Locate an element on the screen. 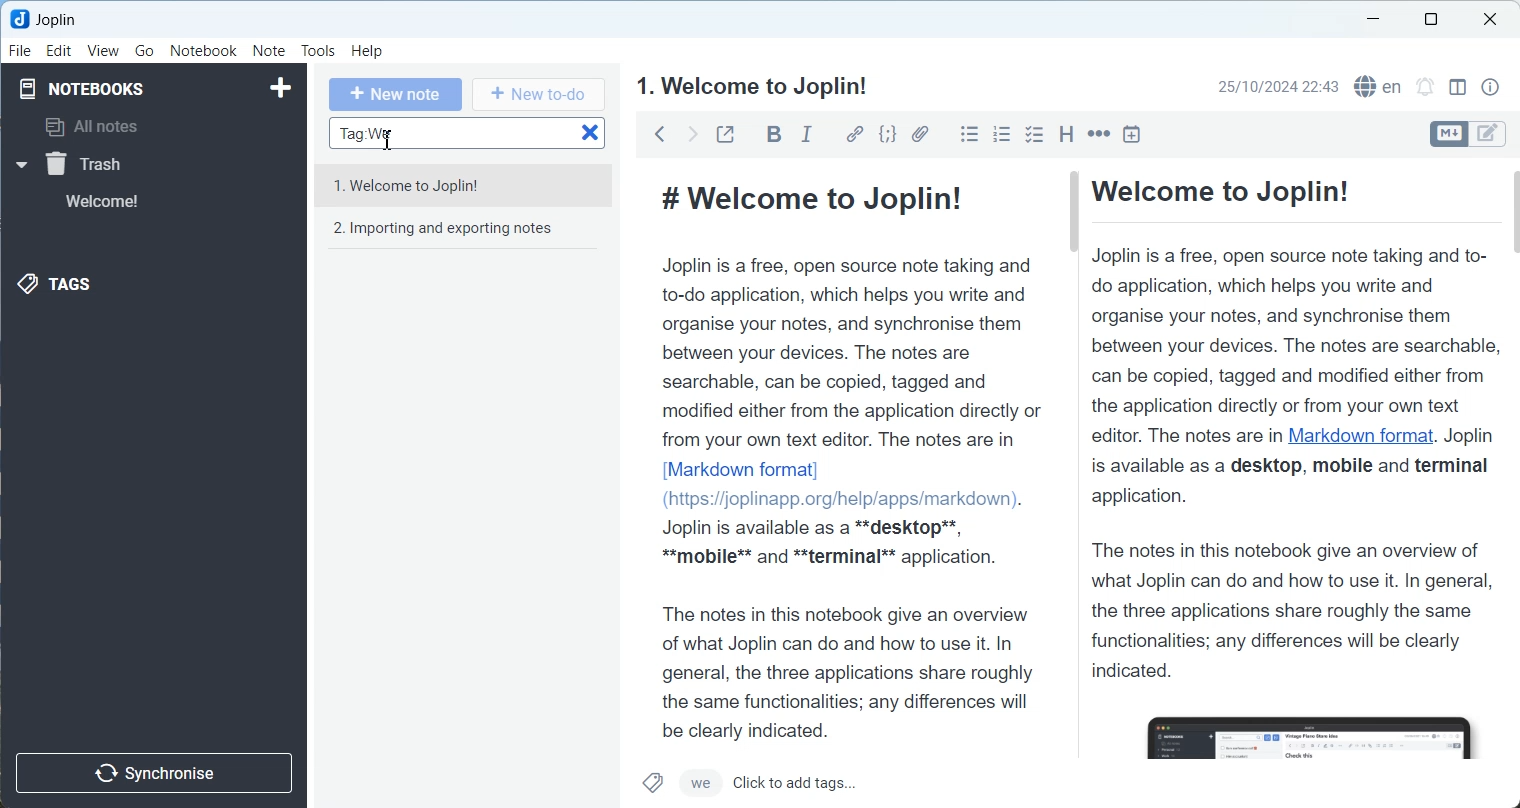 This screenshot has height=808, width=1520. New note is located at coordinates (396, 95).